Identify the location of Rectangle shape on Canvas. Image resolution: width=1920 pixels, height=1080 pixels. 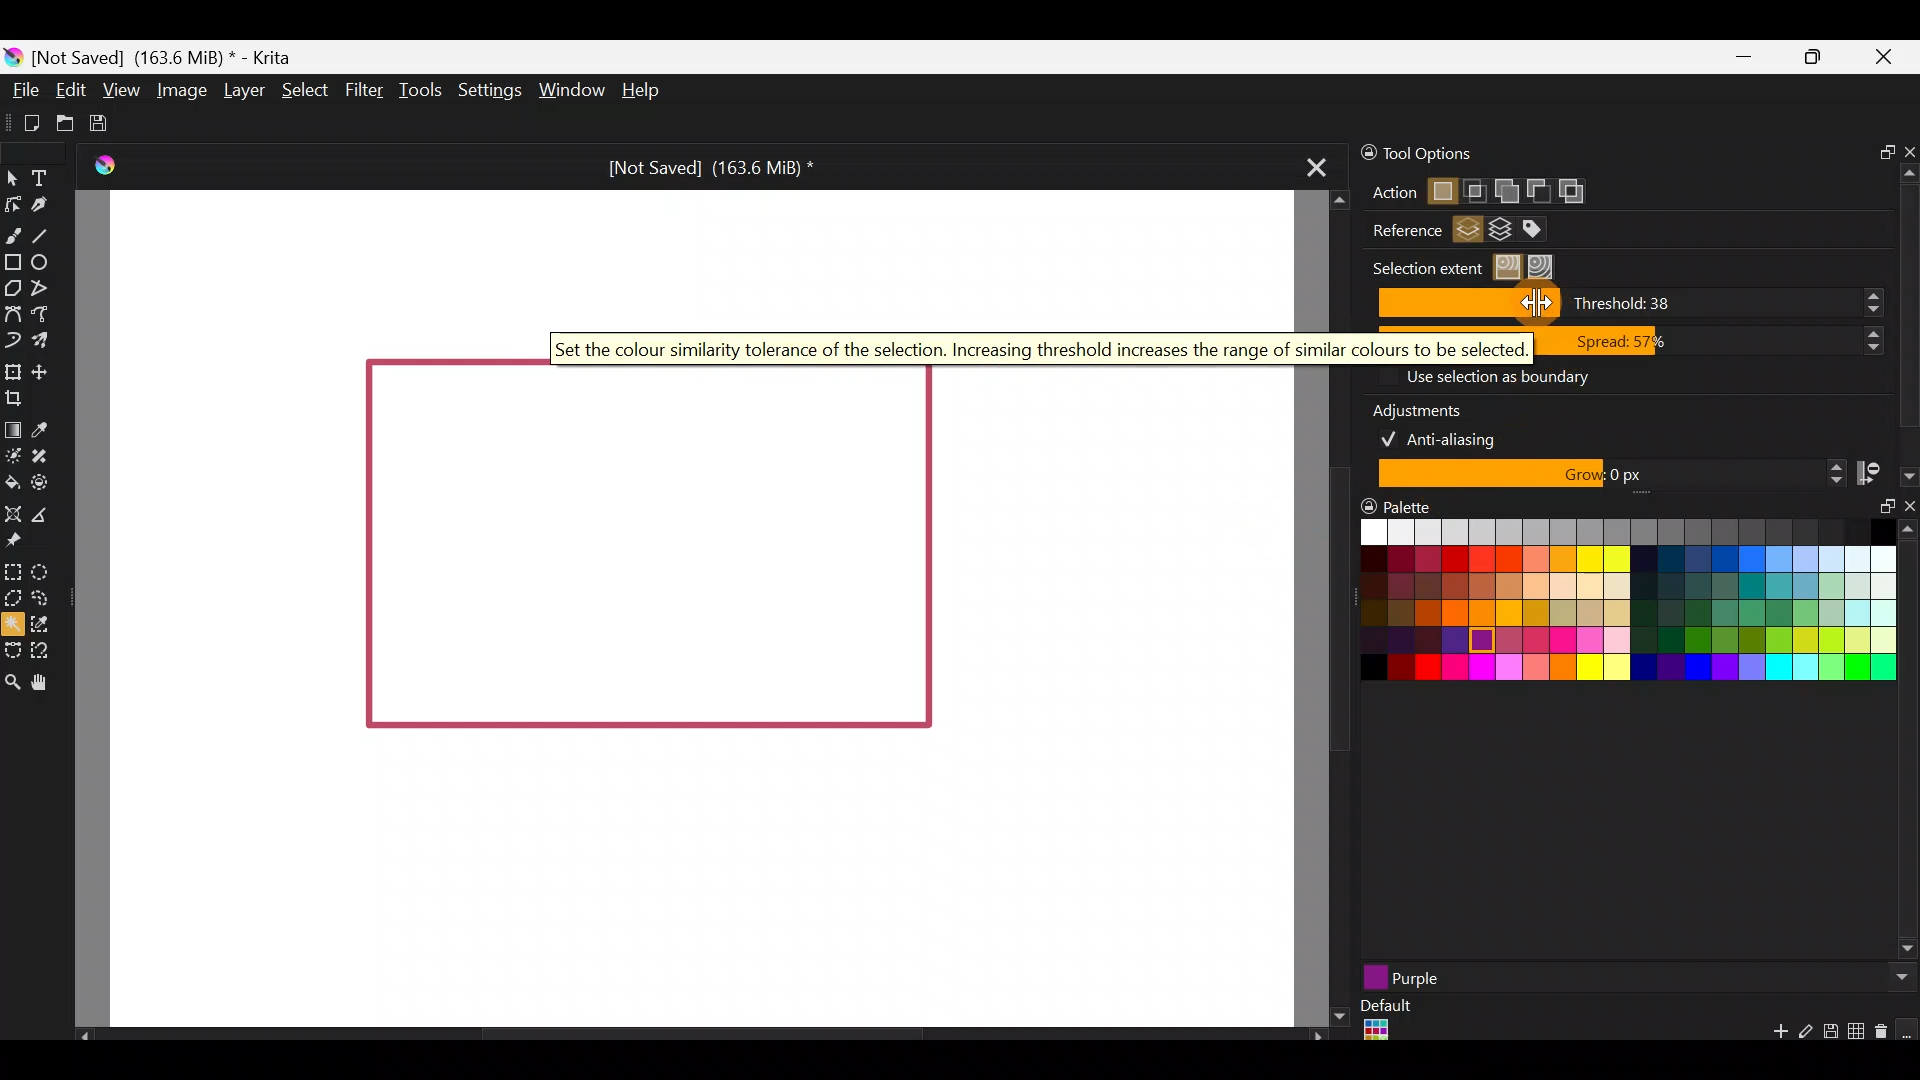
(647, 547).